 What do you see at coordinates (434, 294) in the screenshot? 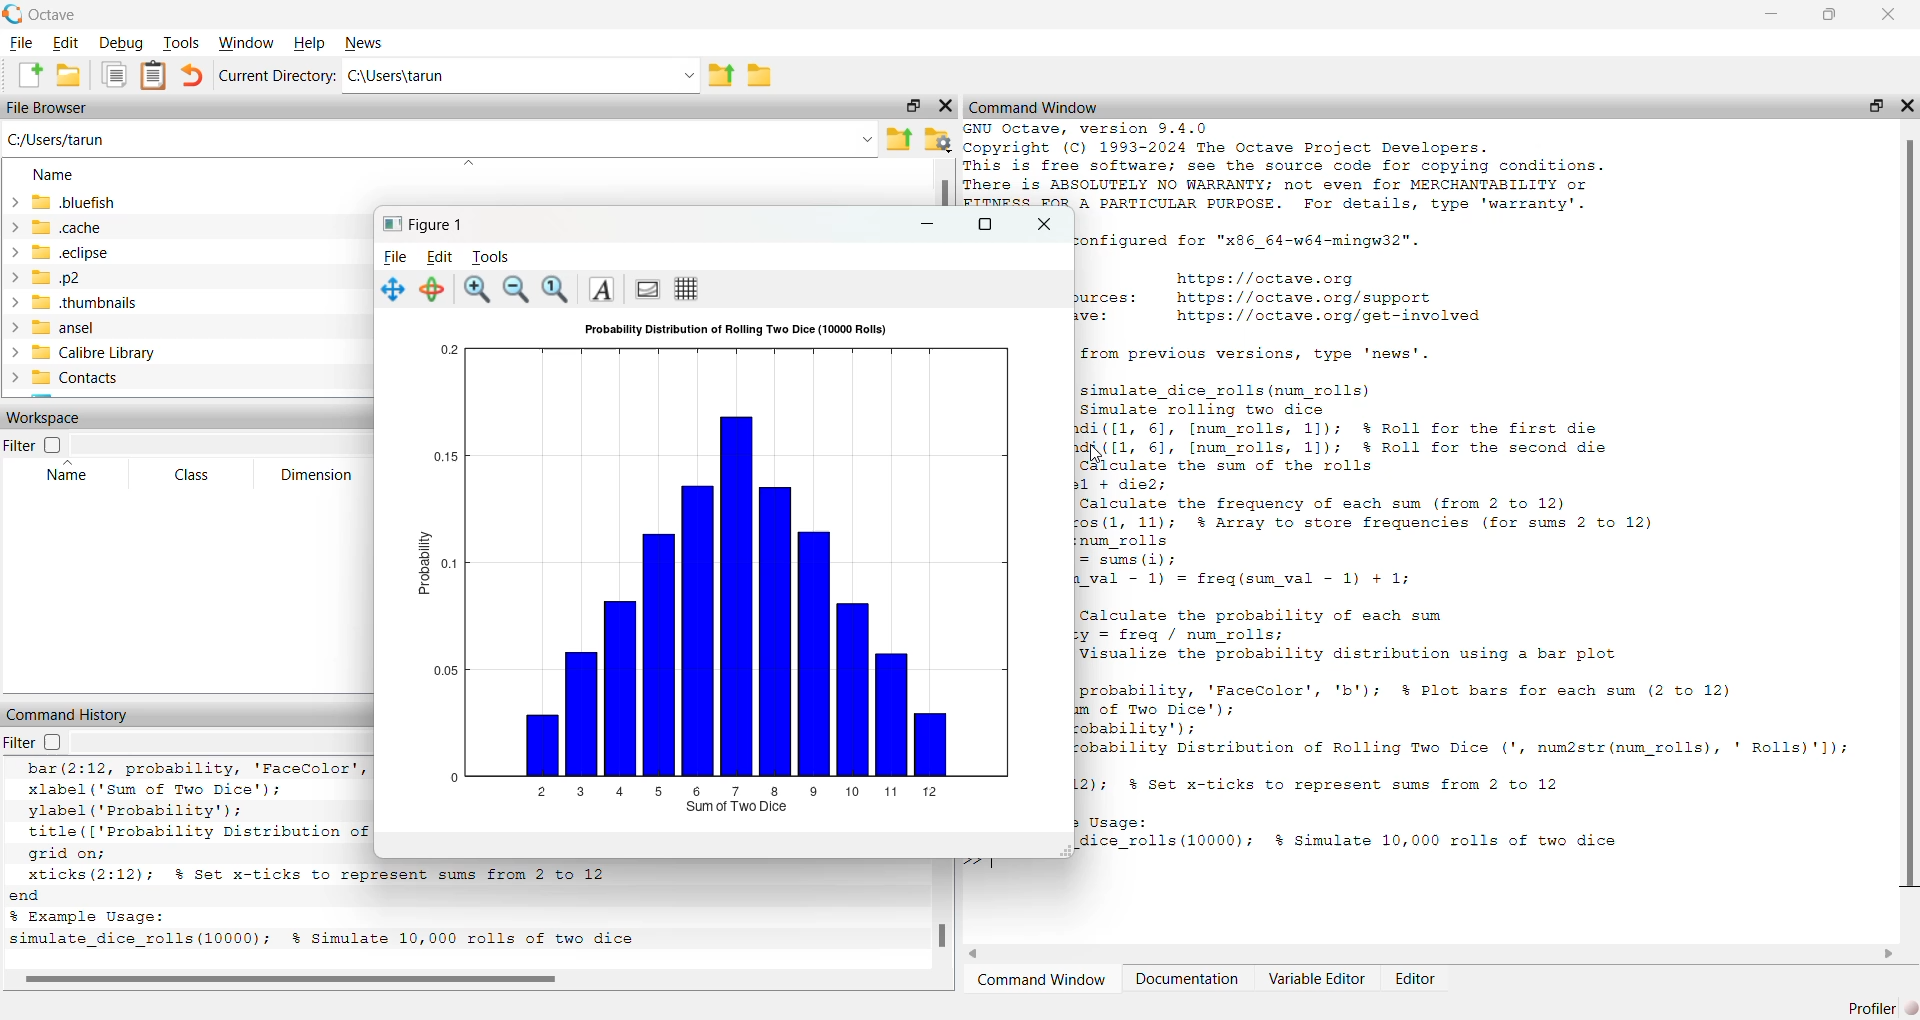
I see `rotate` at bounding box center [434, 294].